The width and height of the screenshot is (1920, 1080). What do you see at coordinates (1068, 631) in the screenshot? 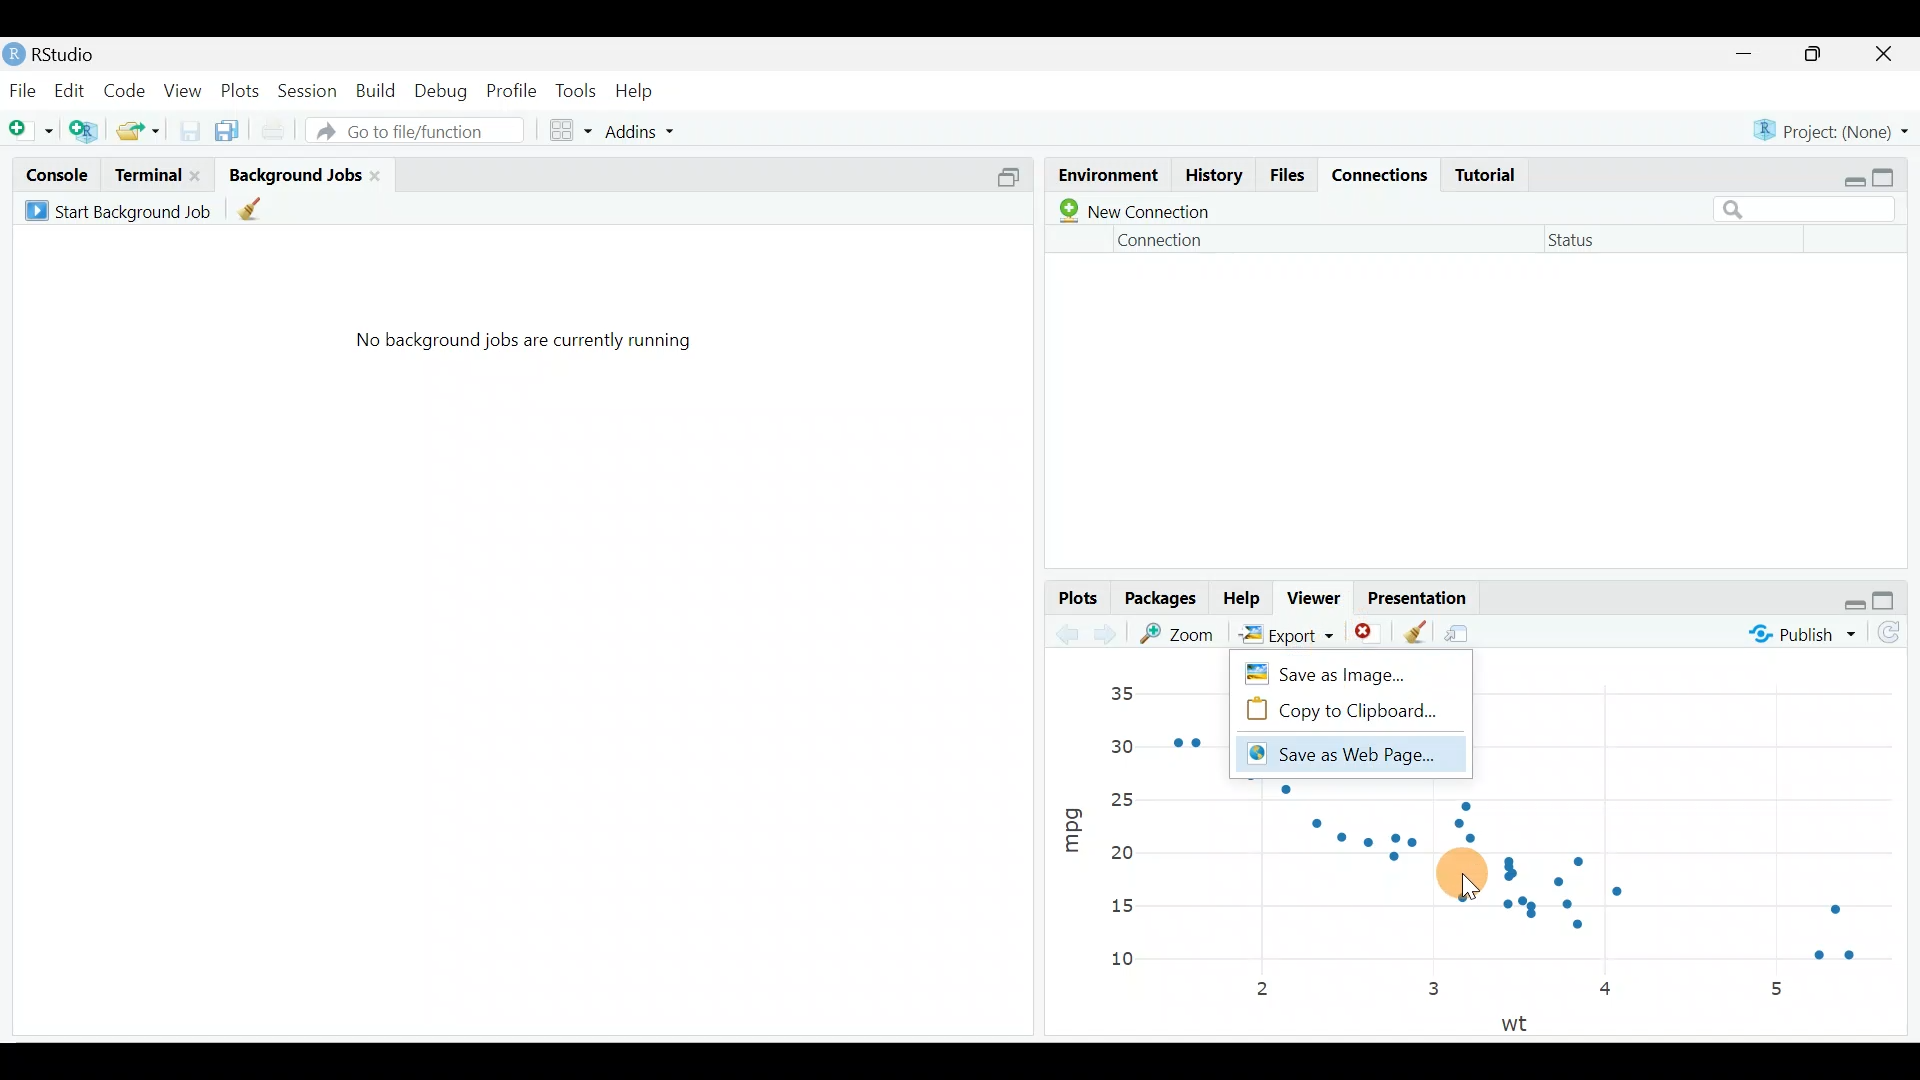
I see `Go back` at bounding box center [1068, 631].